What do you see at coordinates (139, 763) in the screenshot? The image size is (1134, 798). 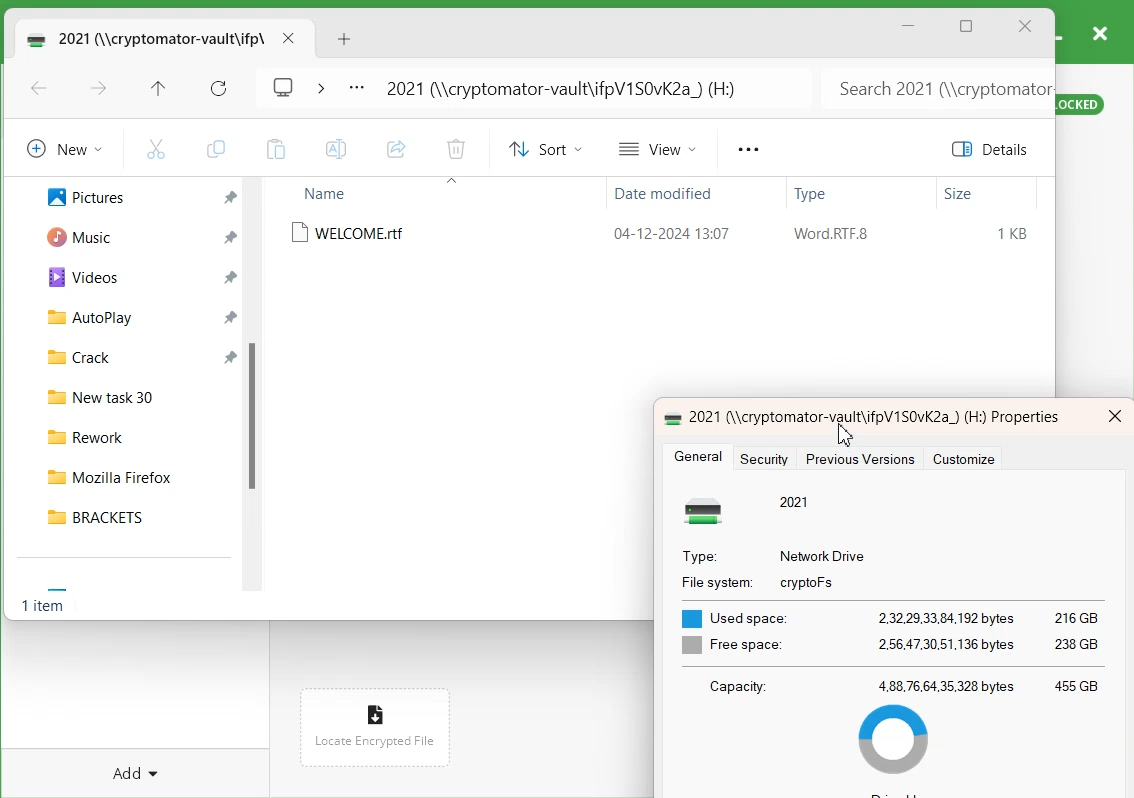 I see `Add` at bounding box center [139, 763].